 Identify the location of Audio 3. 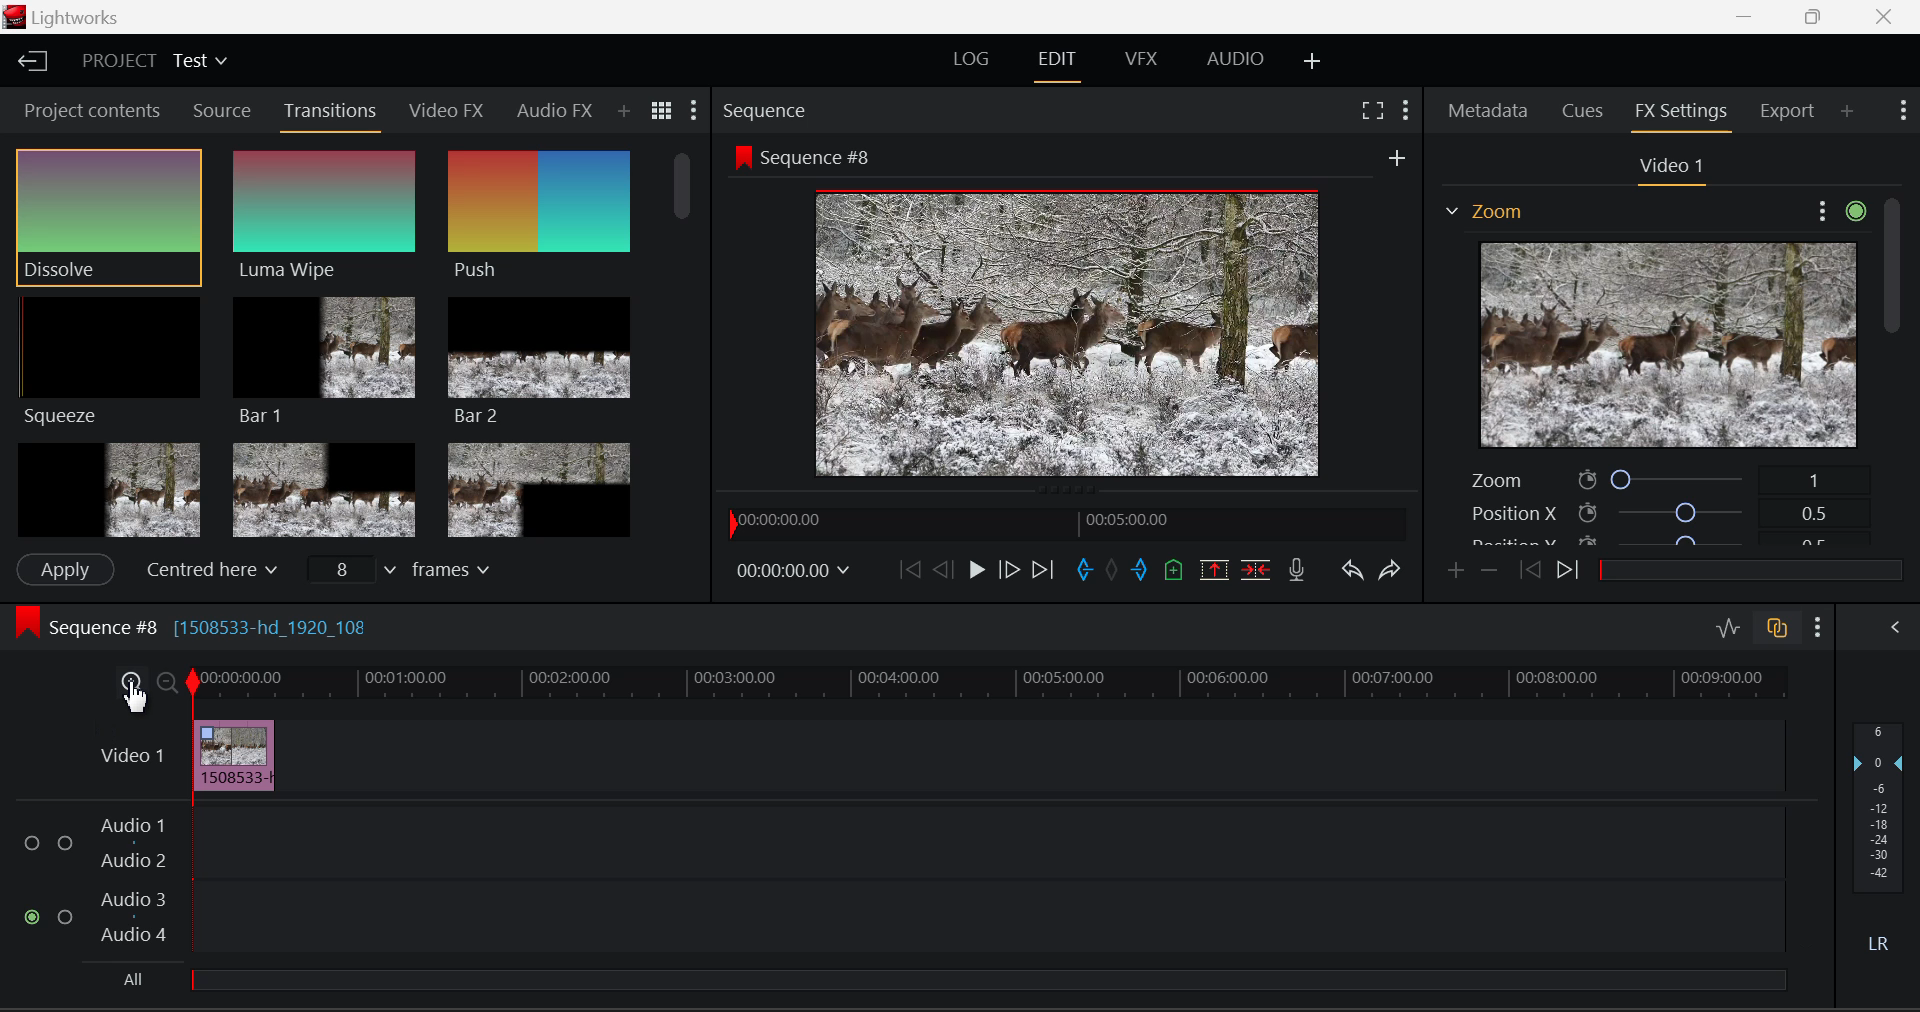
(132, 899).